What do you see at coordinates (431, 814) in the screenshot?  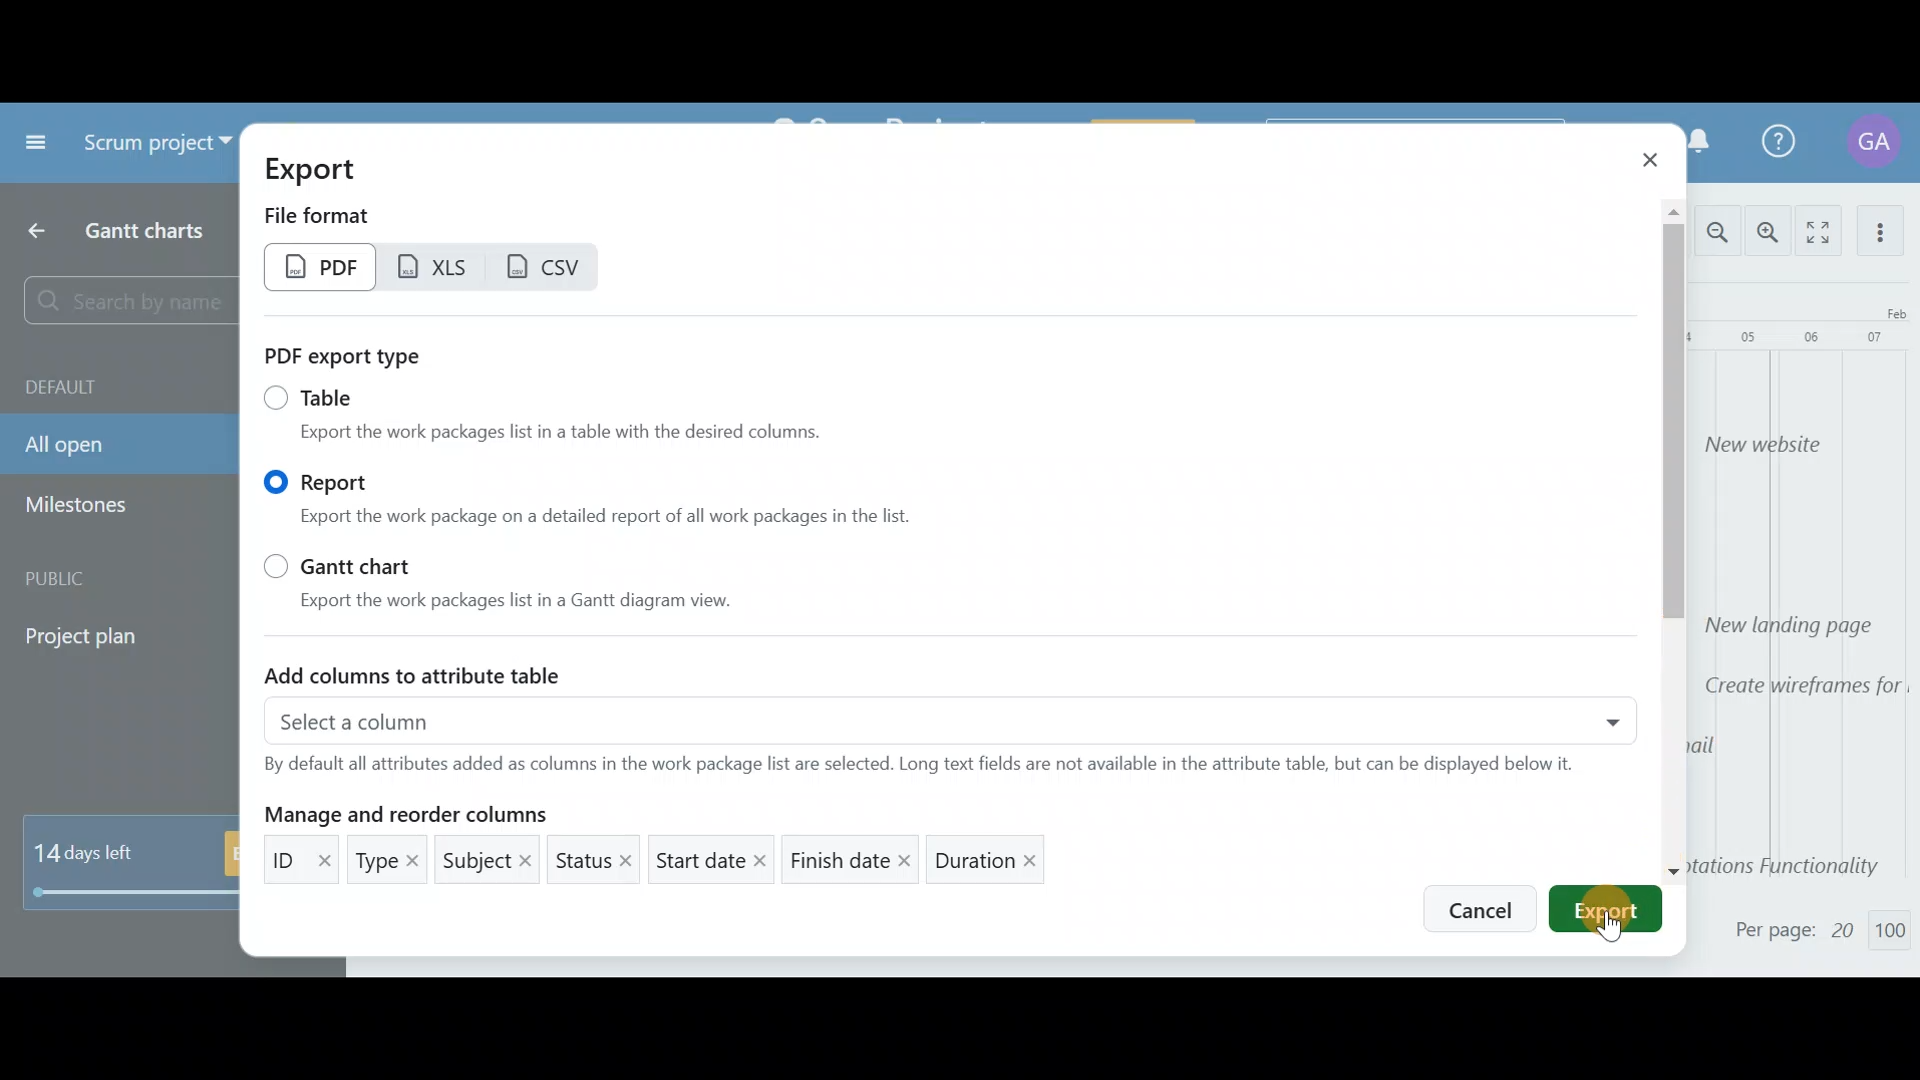 I see `Manage and reorder columns` at bounding box center [431, 814].